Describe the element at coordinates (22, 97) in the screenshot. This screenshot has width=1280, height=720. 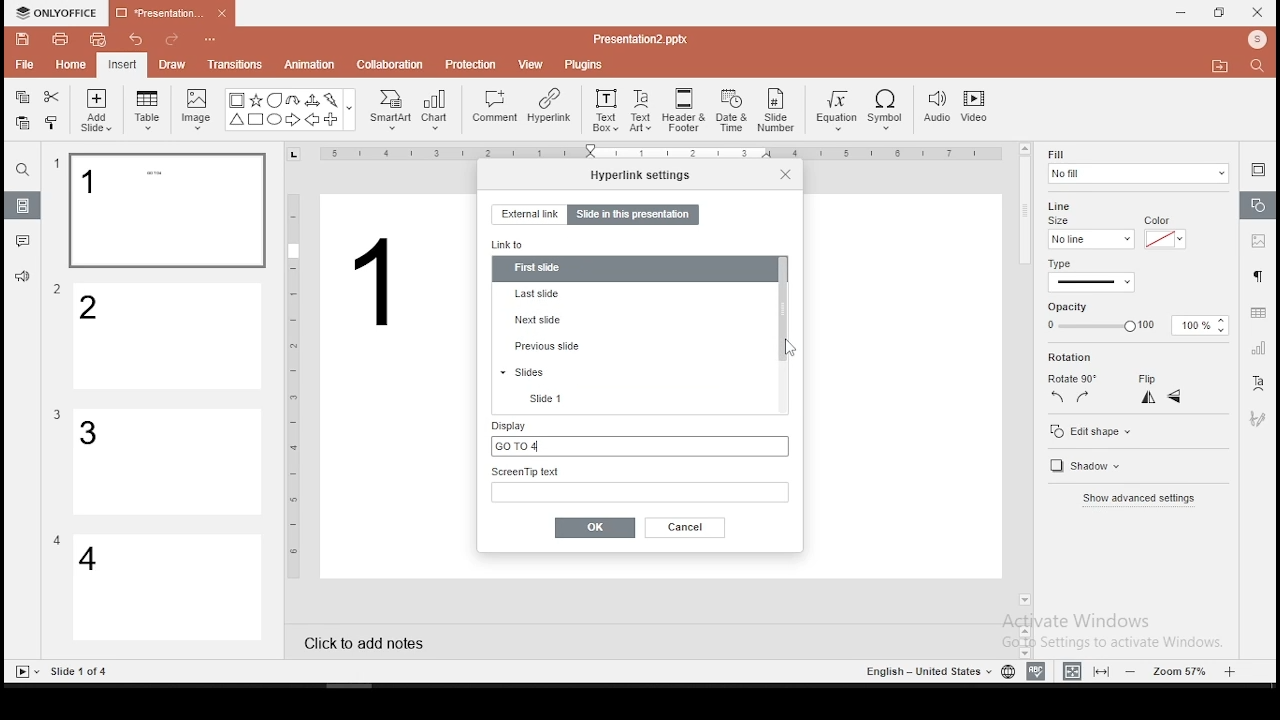
I see `copy` at that location.